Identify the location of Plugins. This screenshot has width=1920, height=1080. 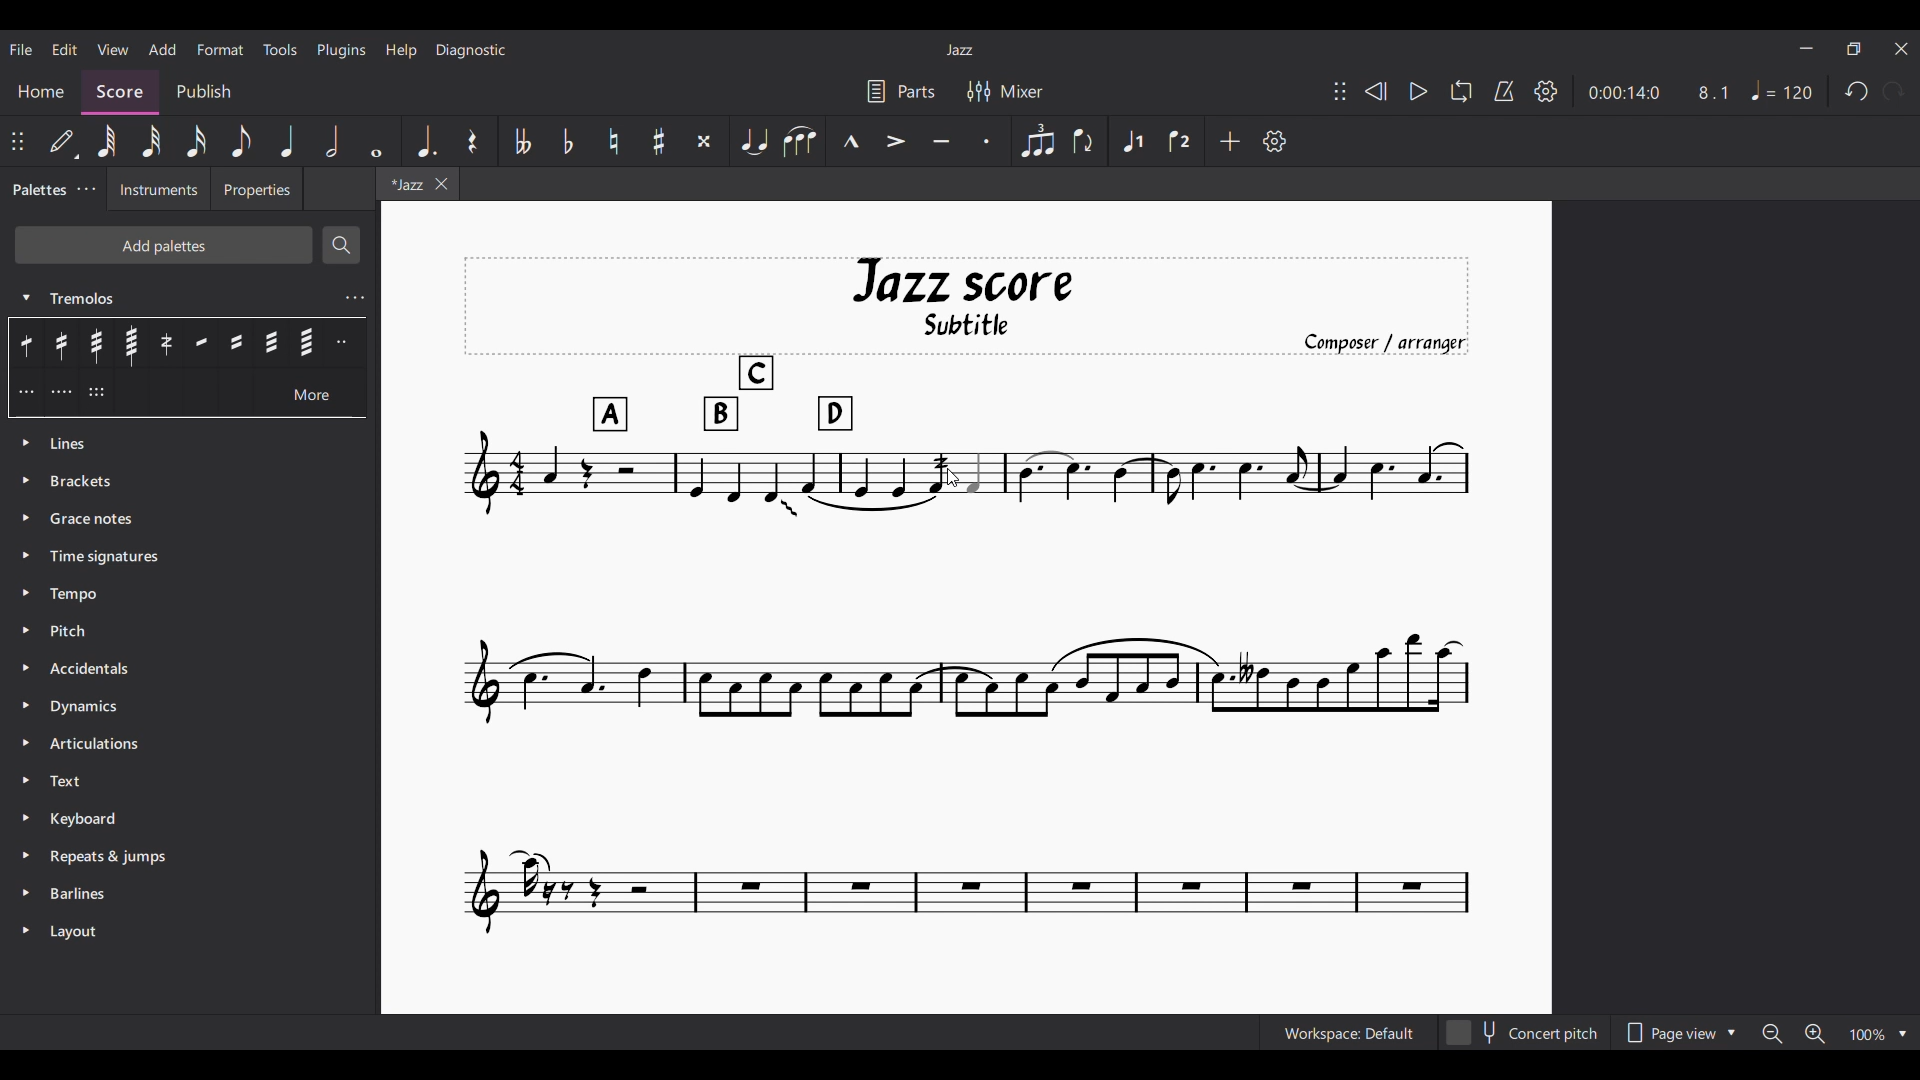
(342, 51).